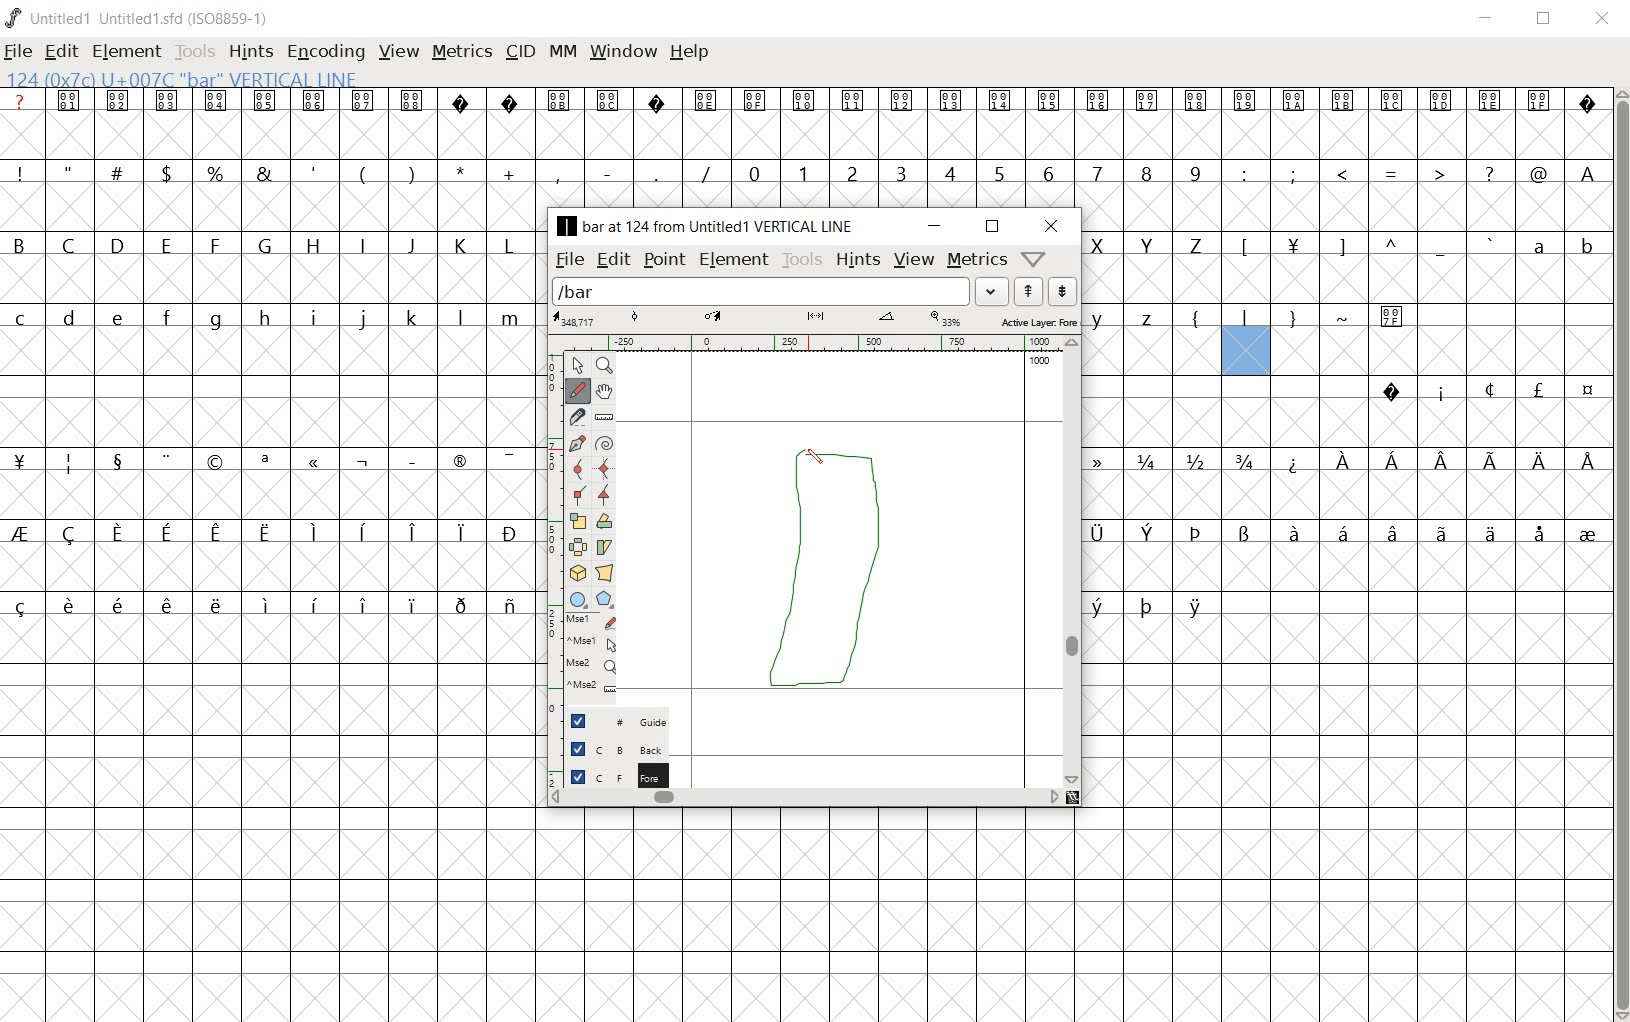 This screenshot has width=1630, height=1022. I want to click on empty cells, so click(271, 819).